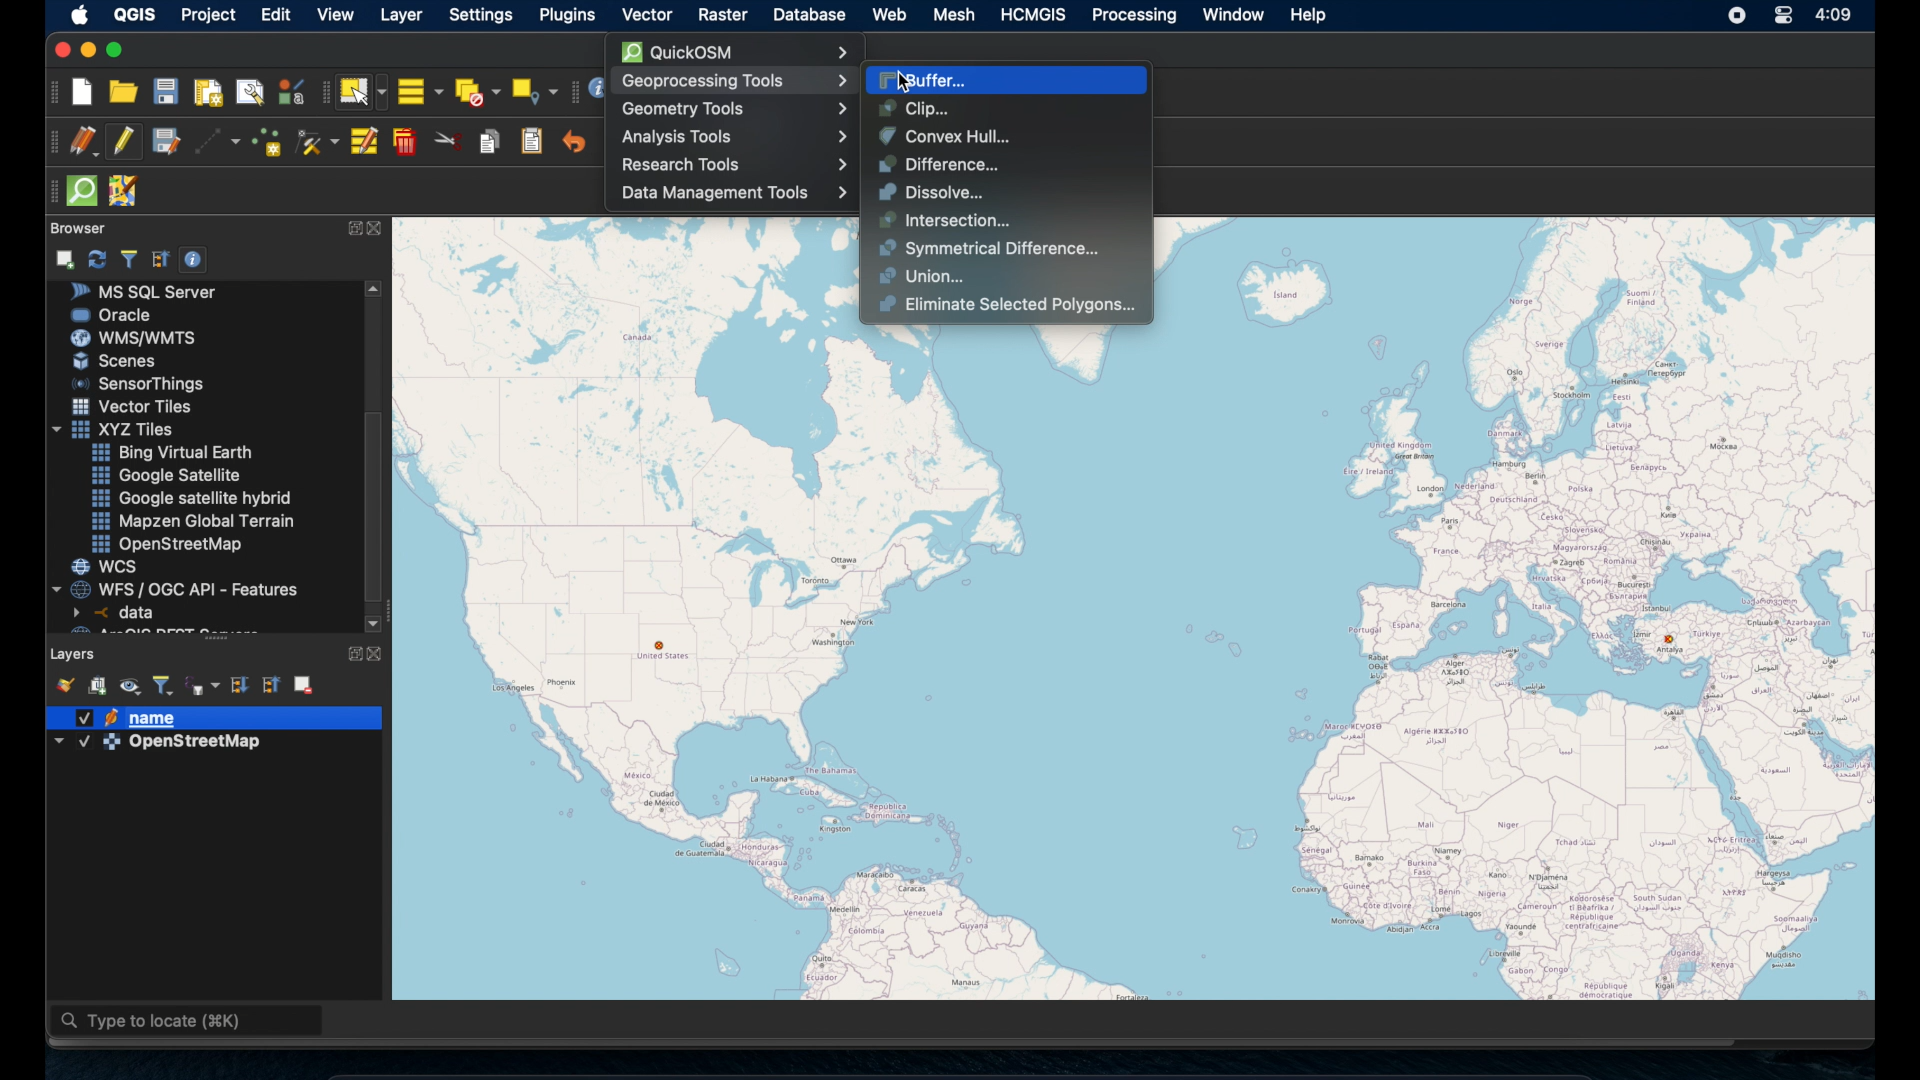 The height and width of the screenshot is (1080, 1920). Describe the element at coordinates (930, 191) in the screenshot. I see `Dissolve...` at that location.